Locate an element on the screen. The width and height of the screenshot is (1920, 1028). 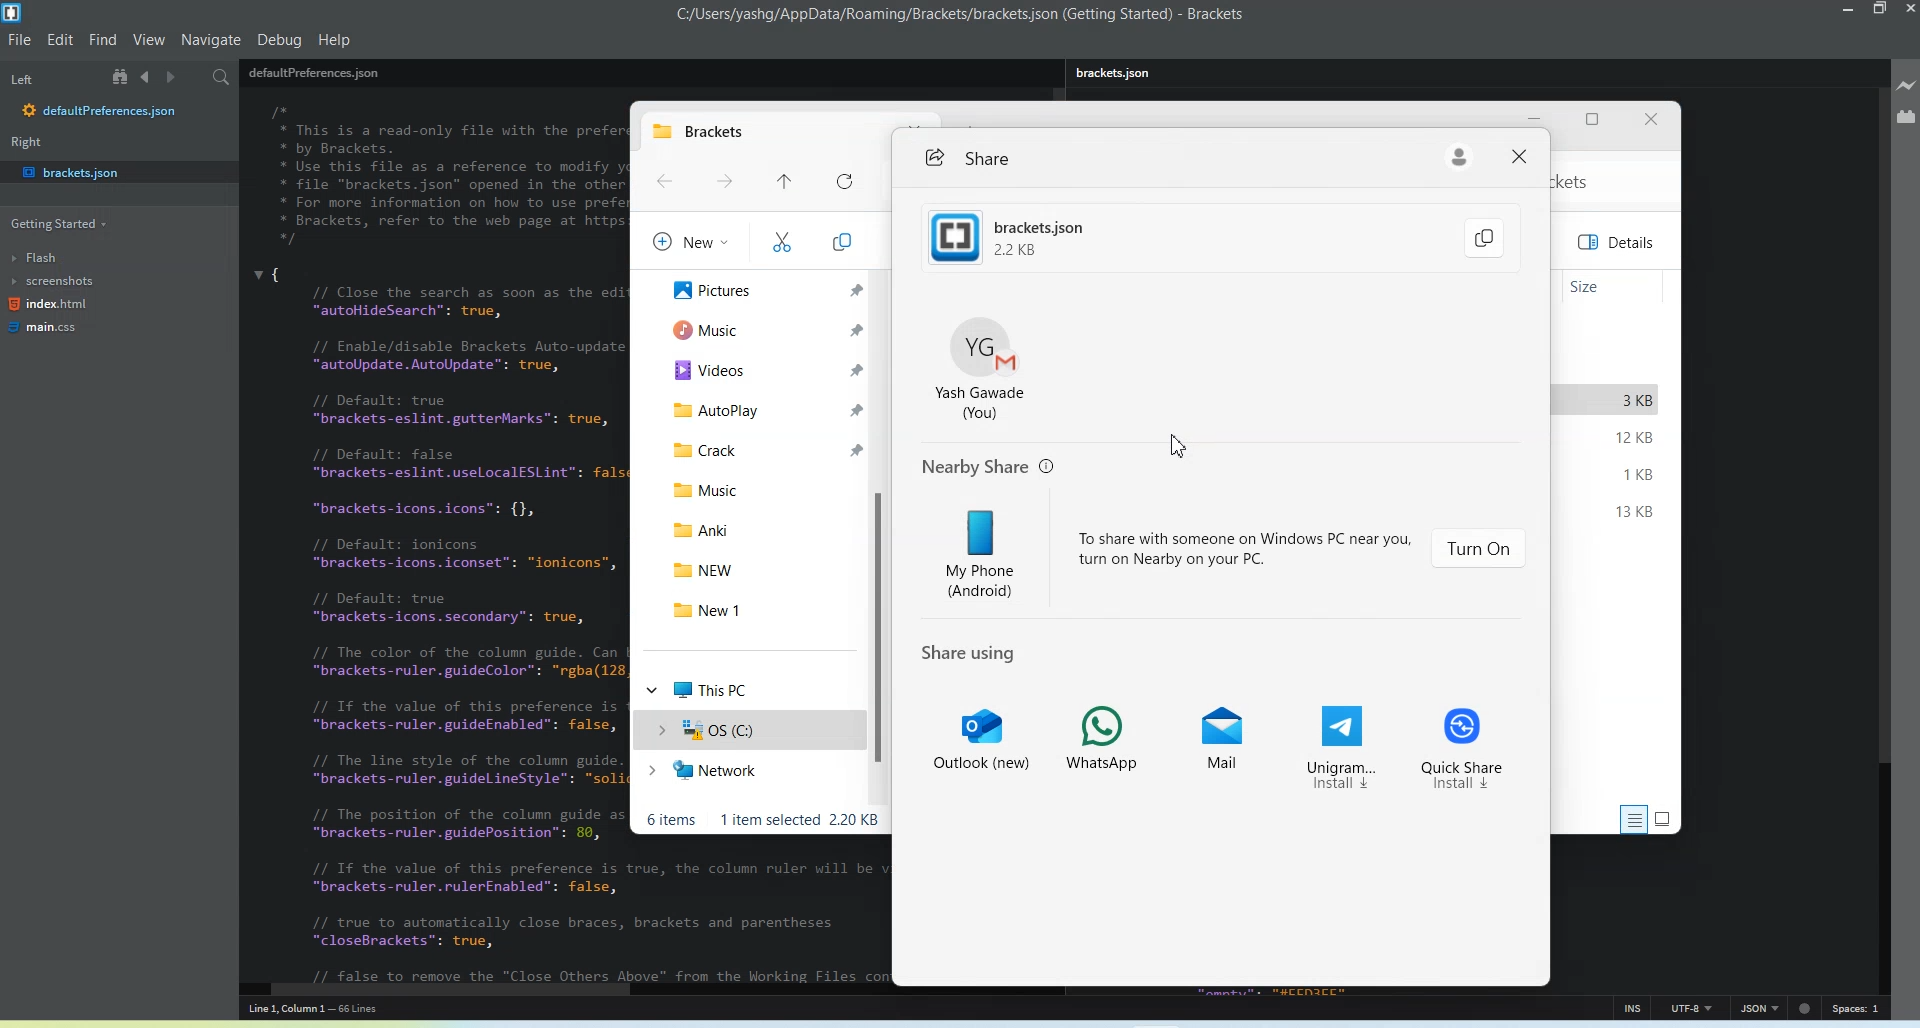
Share using is located at coordinates (969, 653).